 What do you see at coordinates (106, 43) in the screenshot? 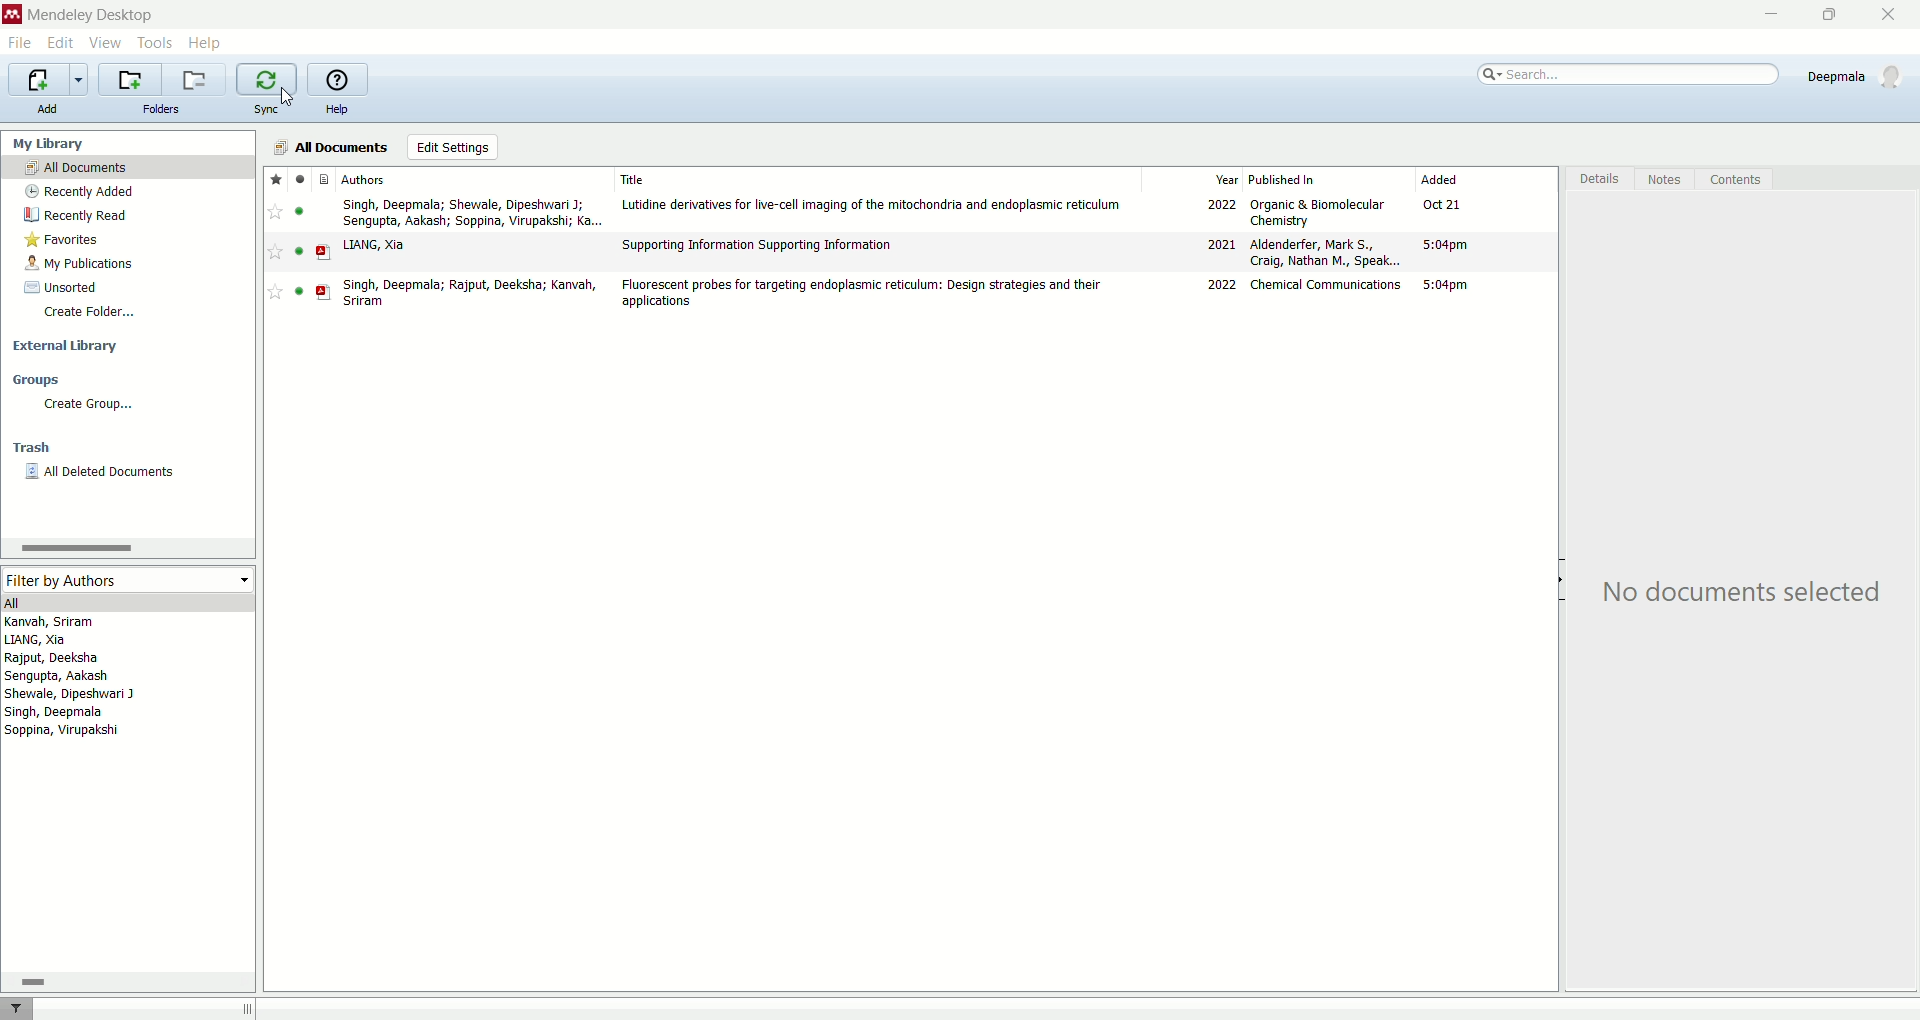
I see `view` at bounding box center [106, 43].